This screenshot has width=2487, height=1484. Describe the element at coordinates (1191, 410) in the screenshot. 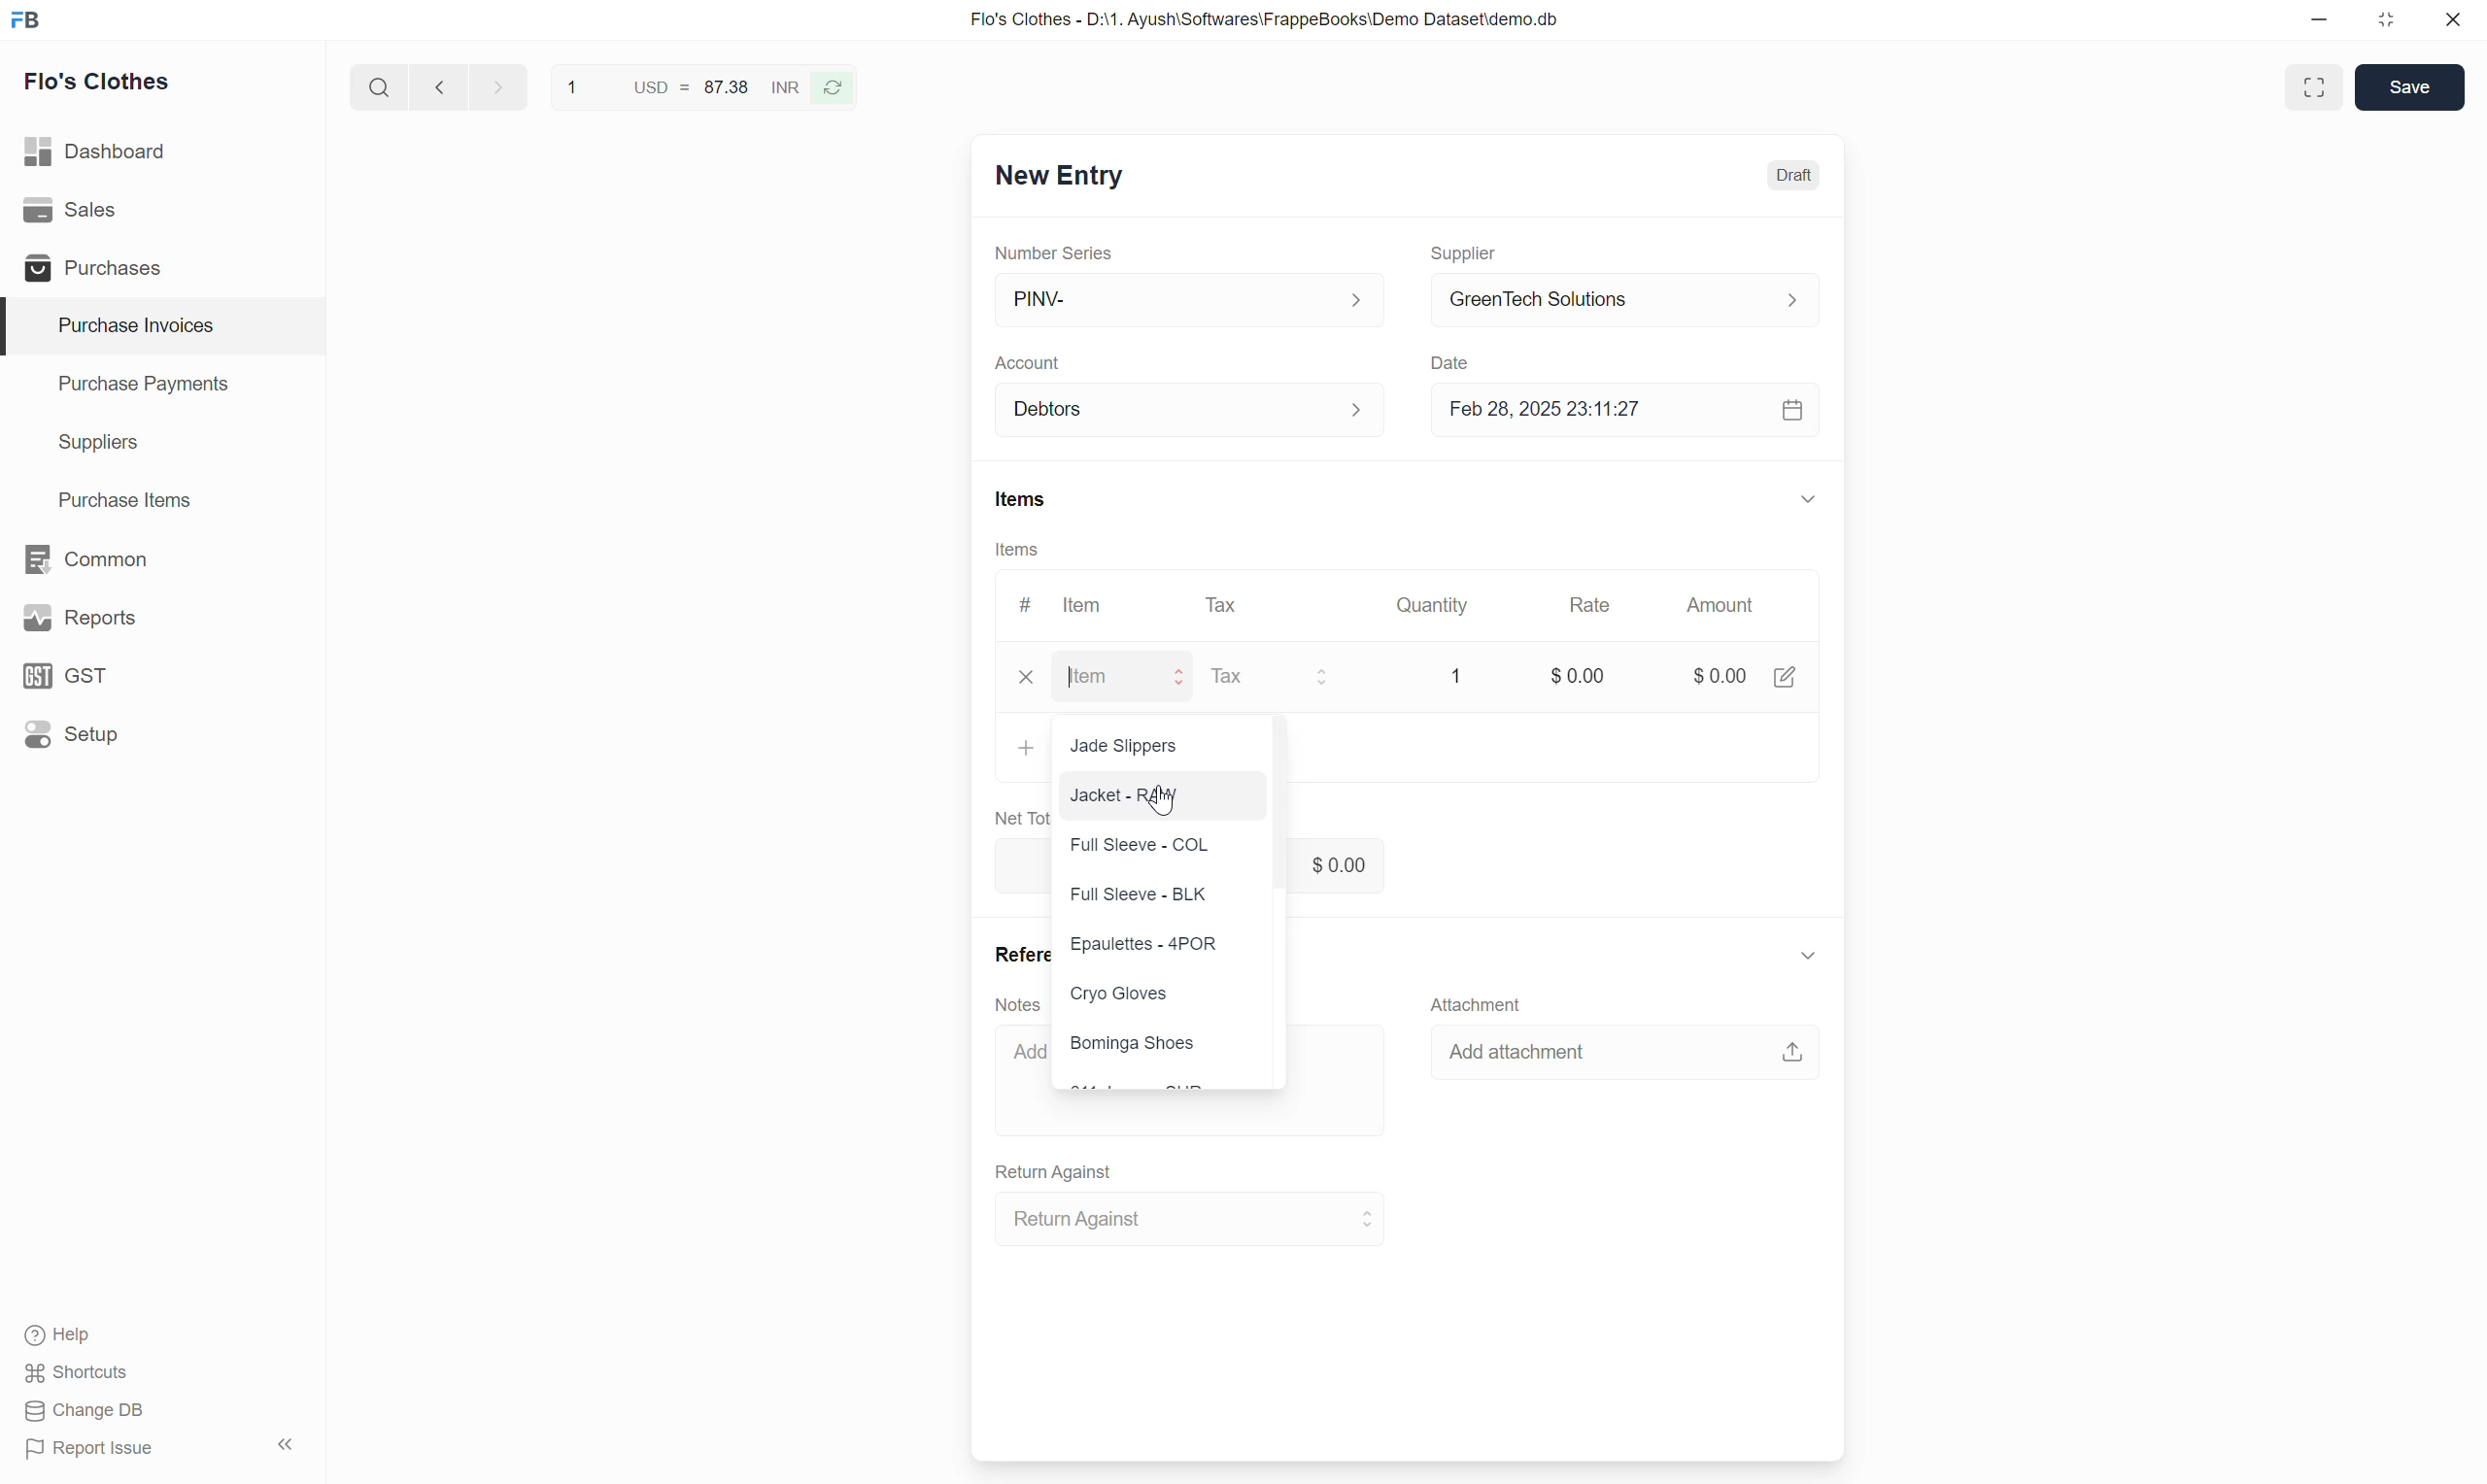

I see `Debtors` at that location.